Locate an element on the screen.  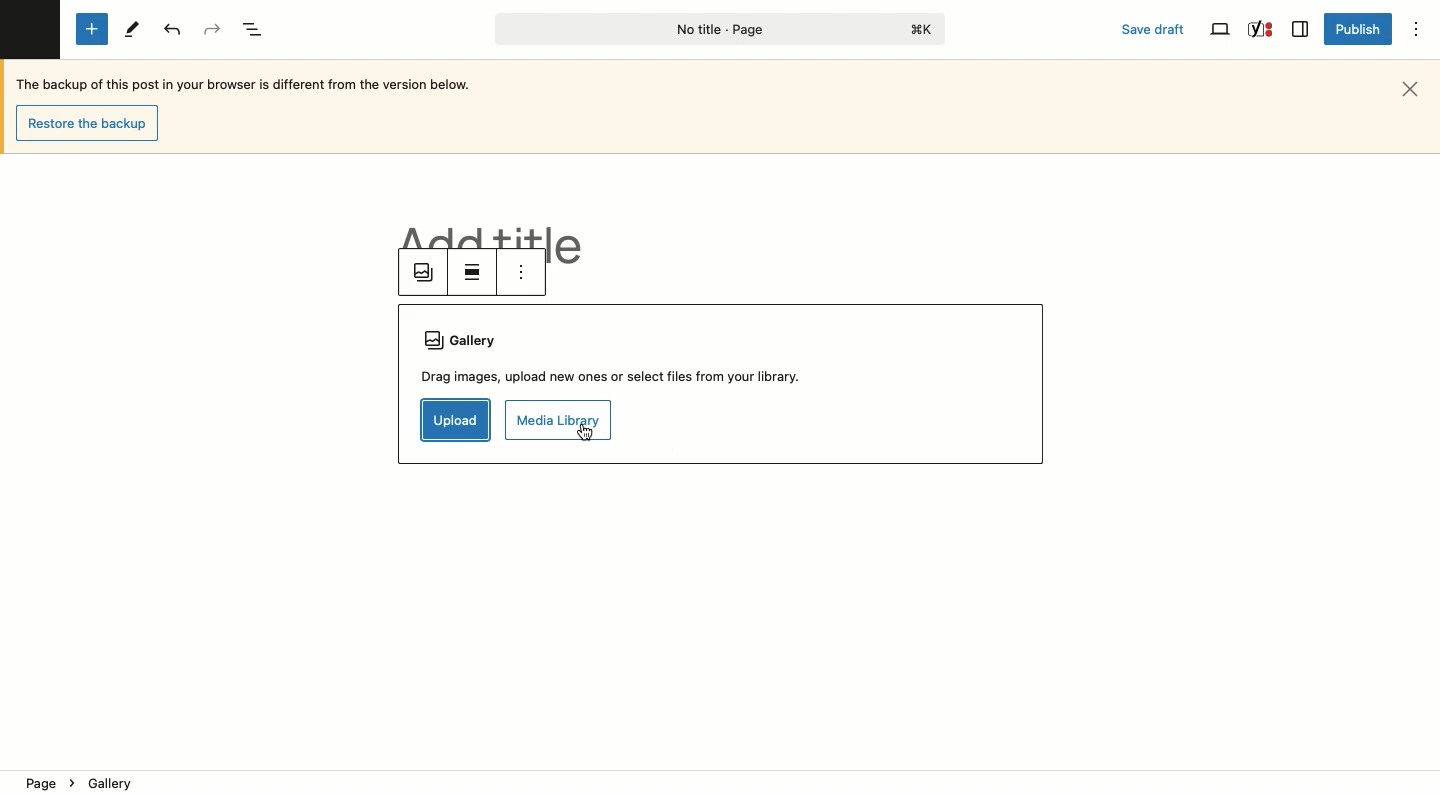
Gallery is located at coordinates (613, 341).